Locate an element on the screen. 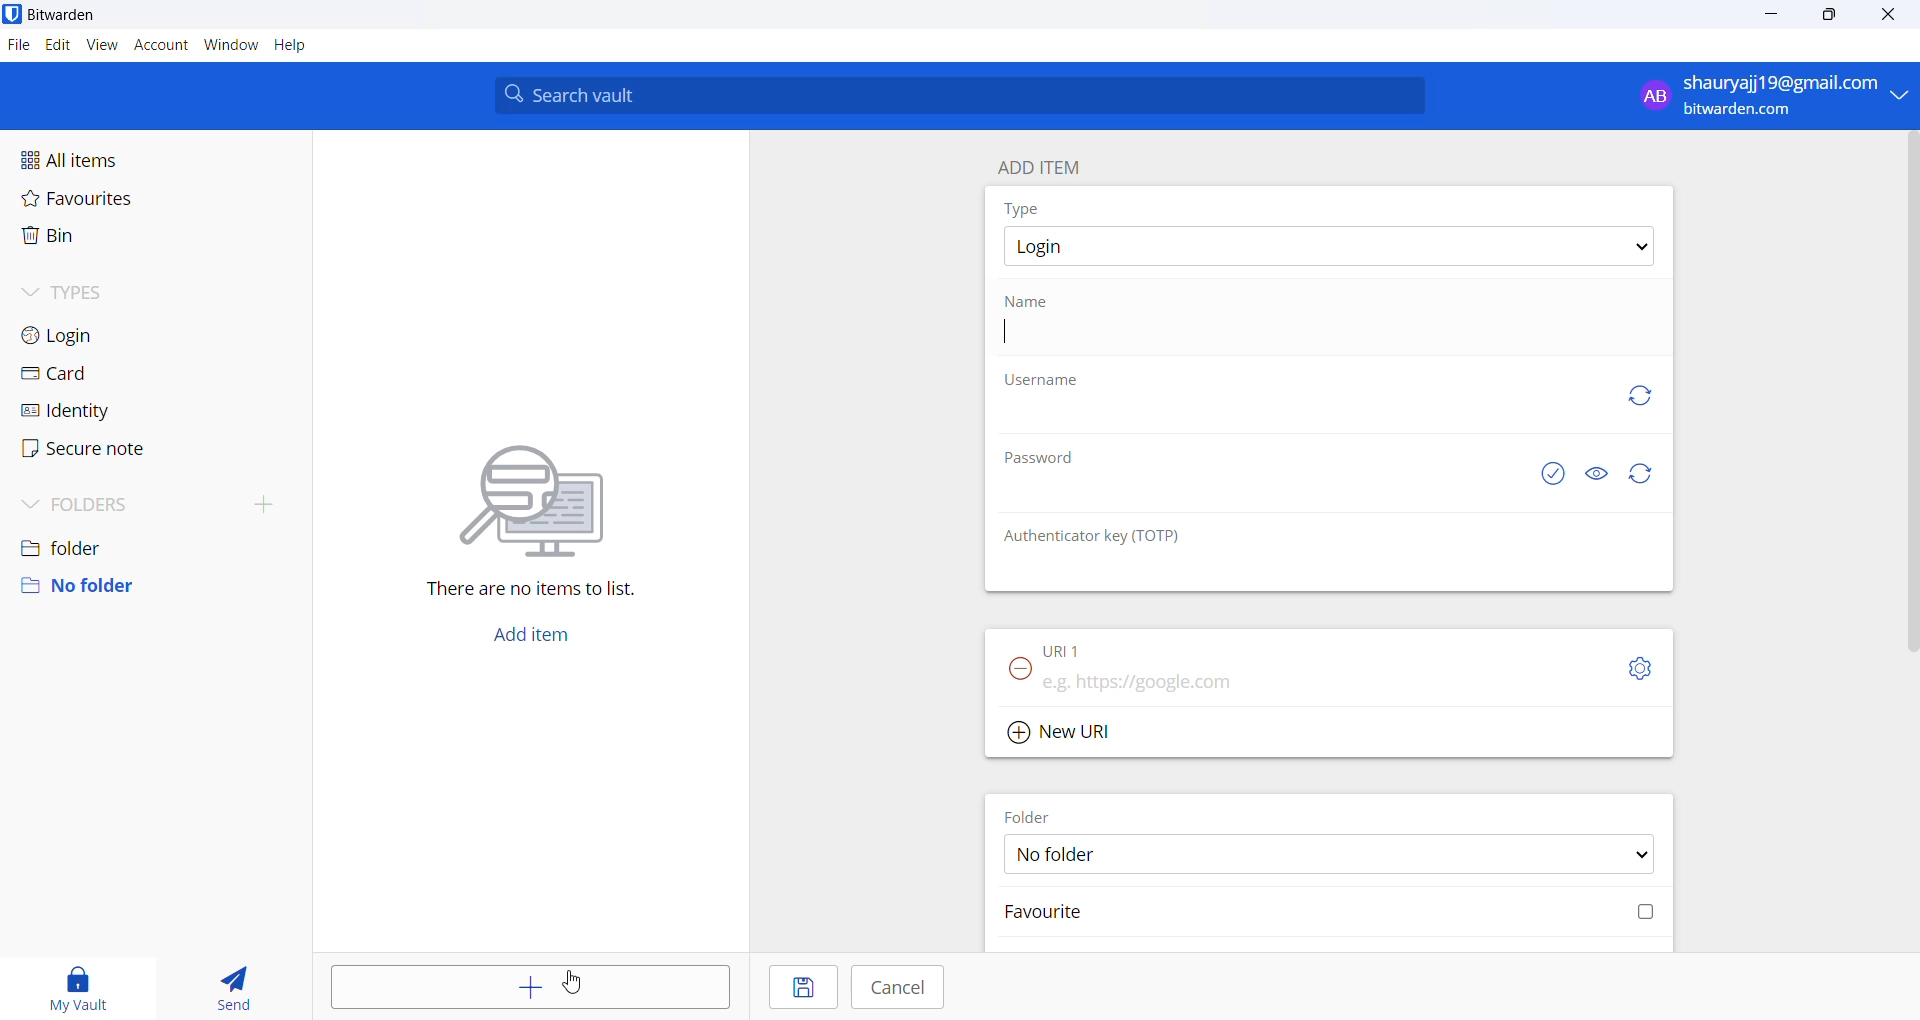  login is located at coordinates (104, 336).